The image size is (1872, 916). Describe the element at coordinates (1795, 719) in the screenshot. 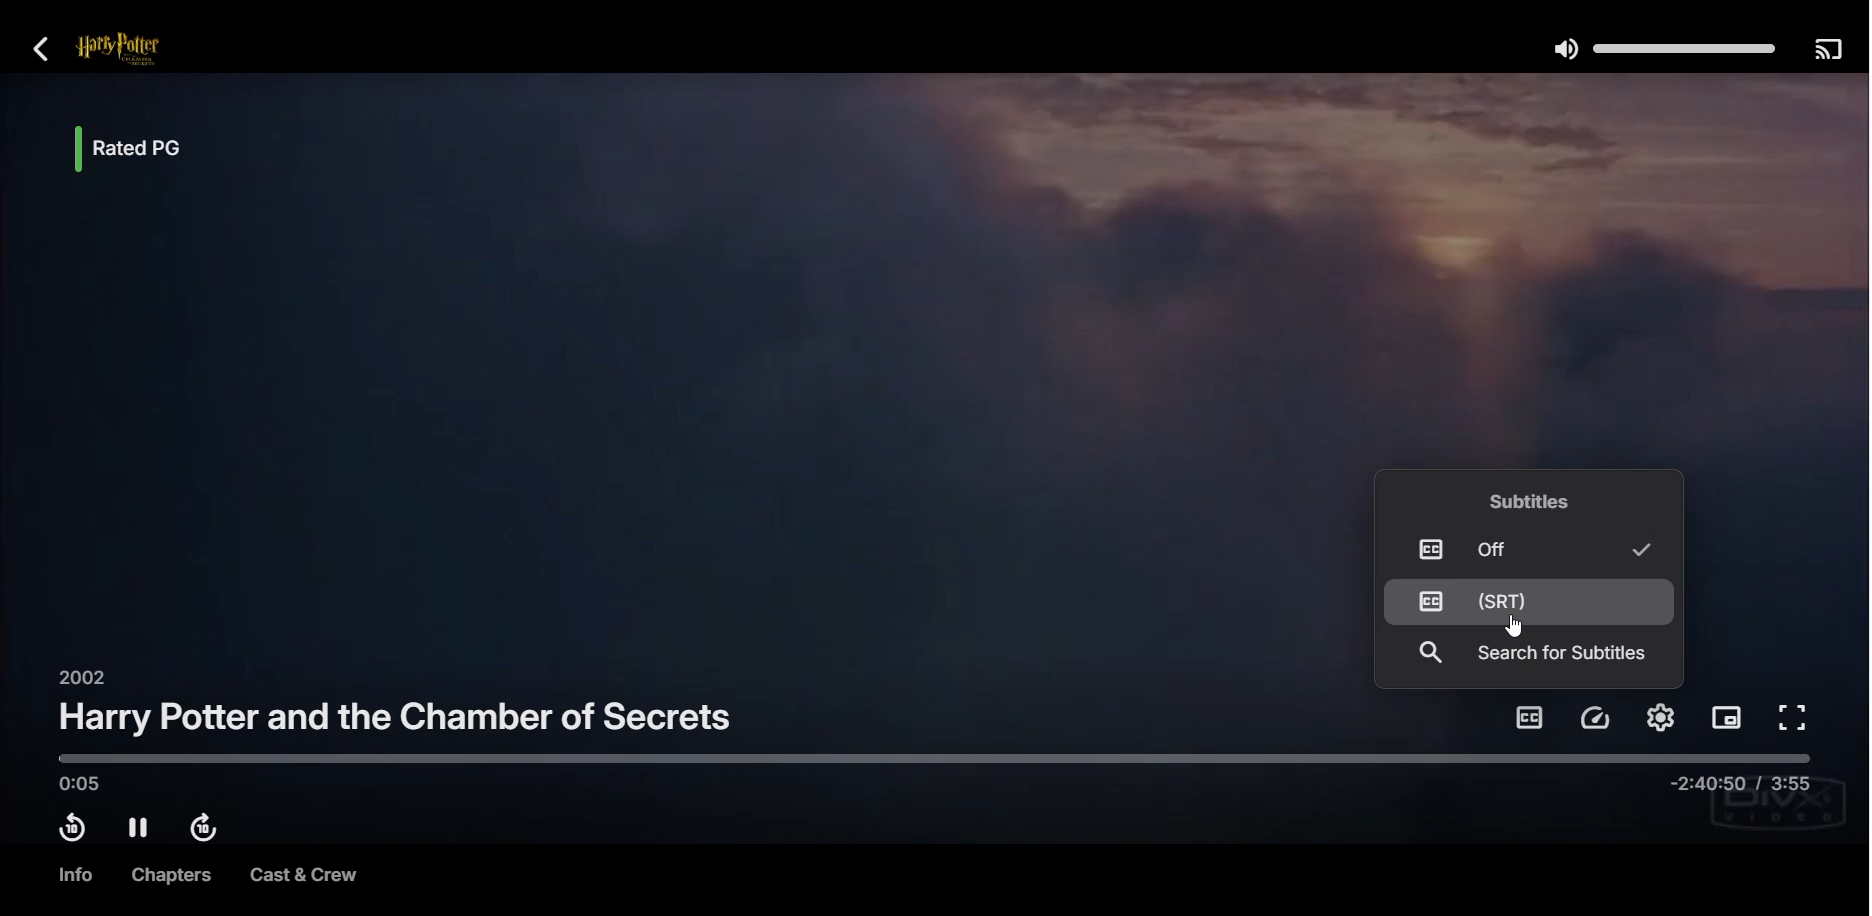

I see `Fullscreen` at that location.